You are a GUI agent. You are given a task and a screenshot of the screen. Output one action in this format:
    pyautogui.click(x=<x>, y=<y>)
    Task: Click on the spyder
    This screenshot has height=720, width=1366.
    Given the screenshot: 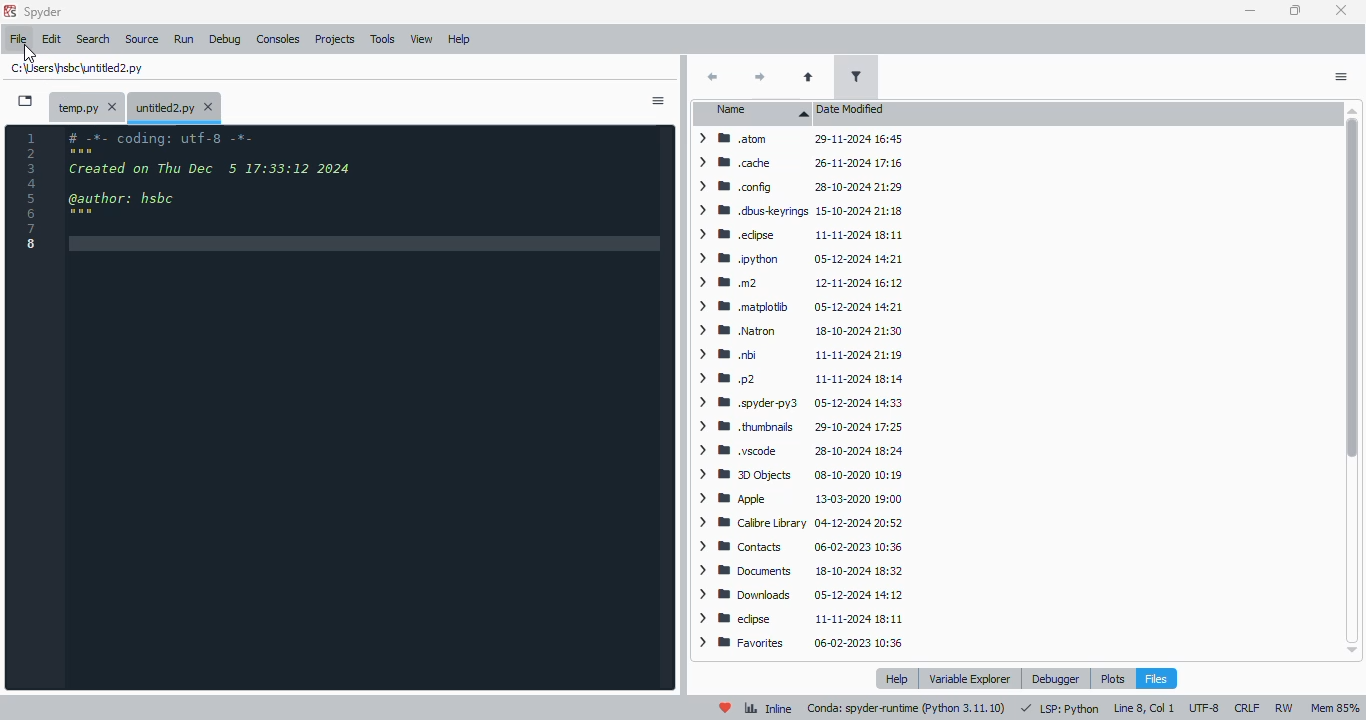 What is the action you would take?
    pyautogui.click(x=43, y=12)
    